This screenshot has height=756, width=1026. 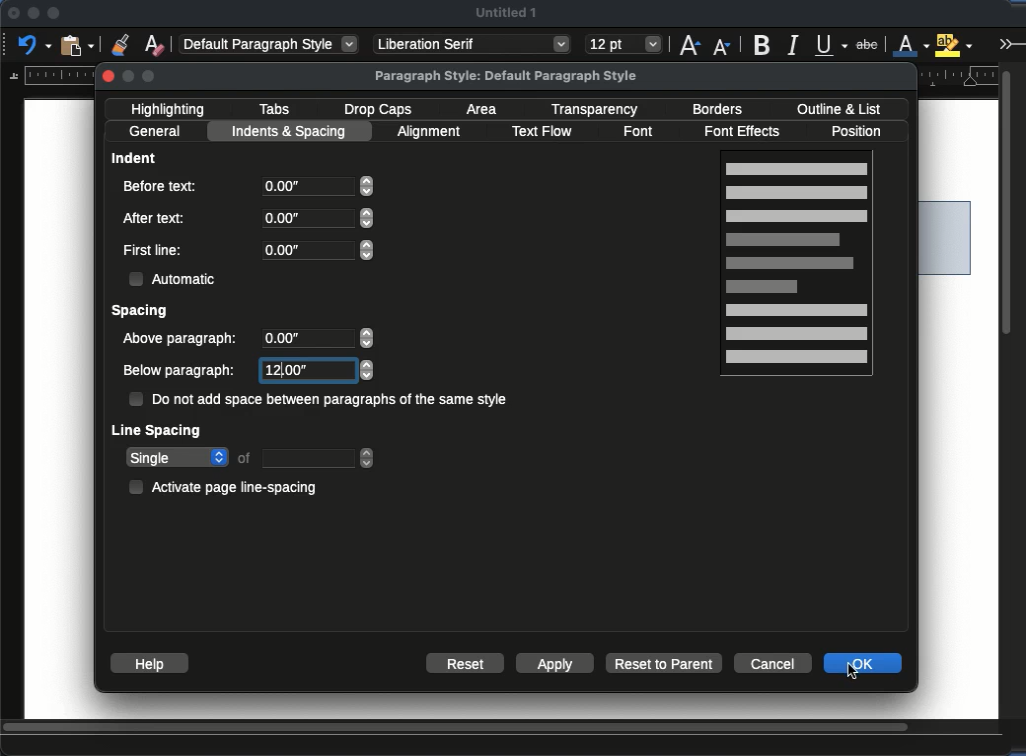 What do you see at coordinates (317, 250) in the screenshot?
I see `0.00` at bounding box center [317, 250].